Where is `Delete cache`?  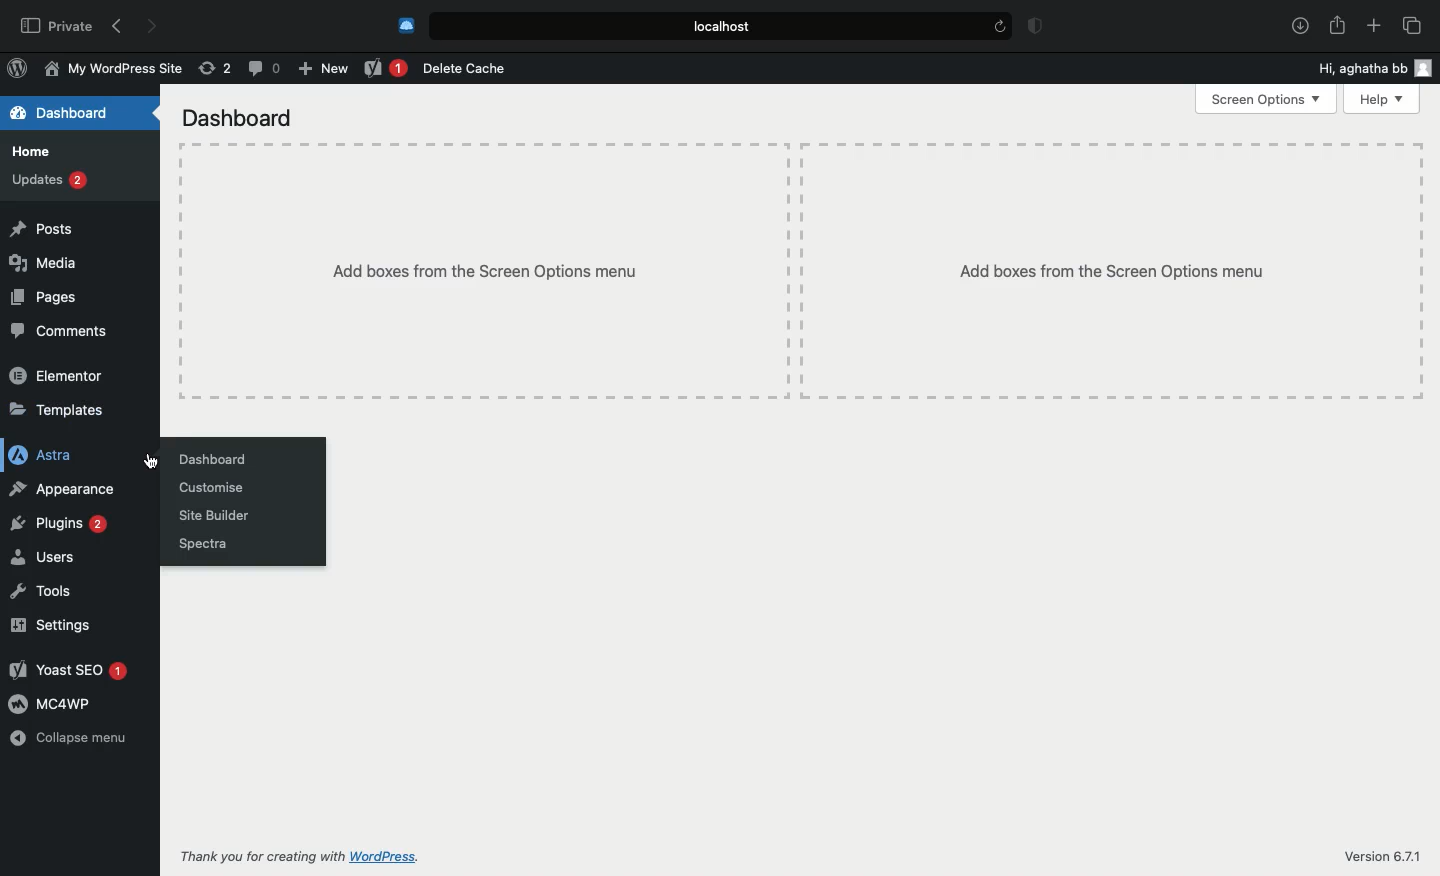 Delete cache is located at coordinates (462, 68).